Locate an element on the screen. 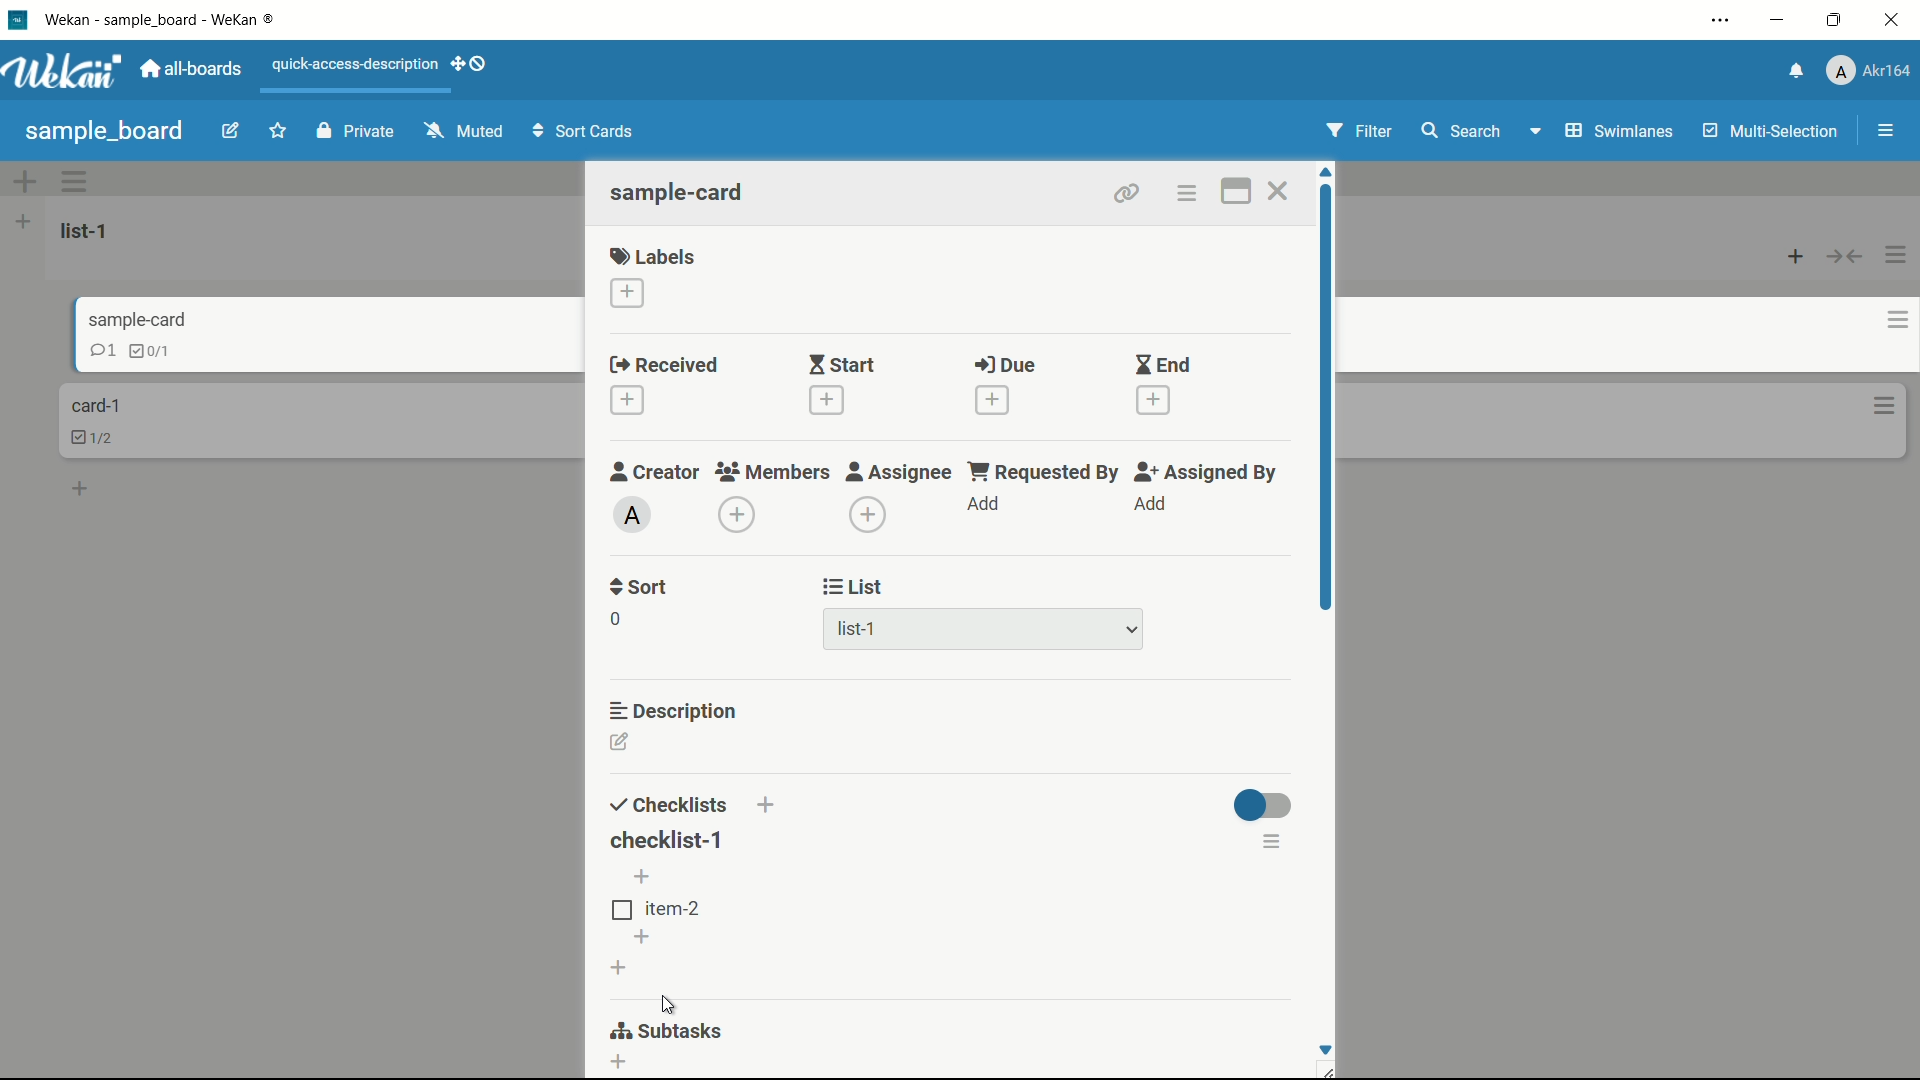 This screenshot has width=1920, height=1080. received is located at coordinates (665, 364).